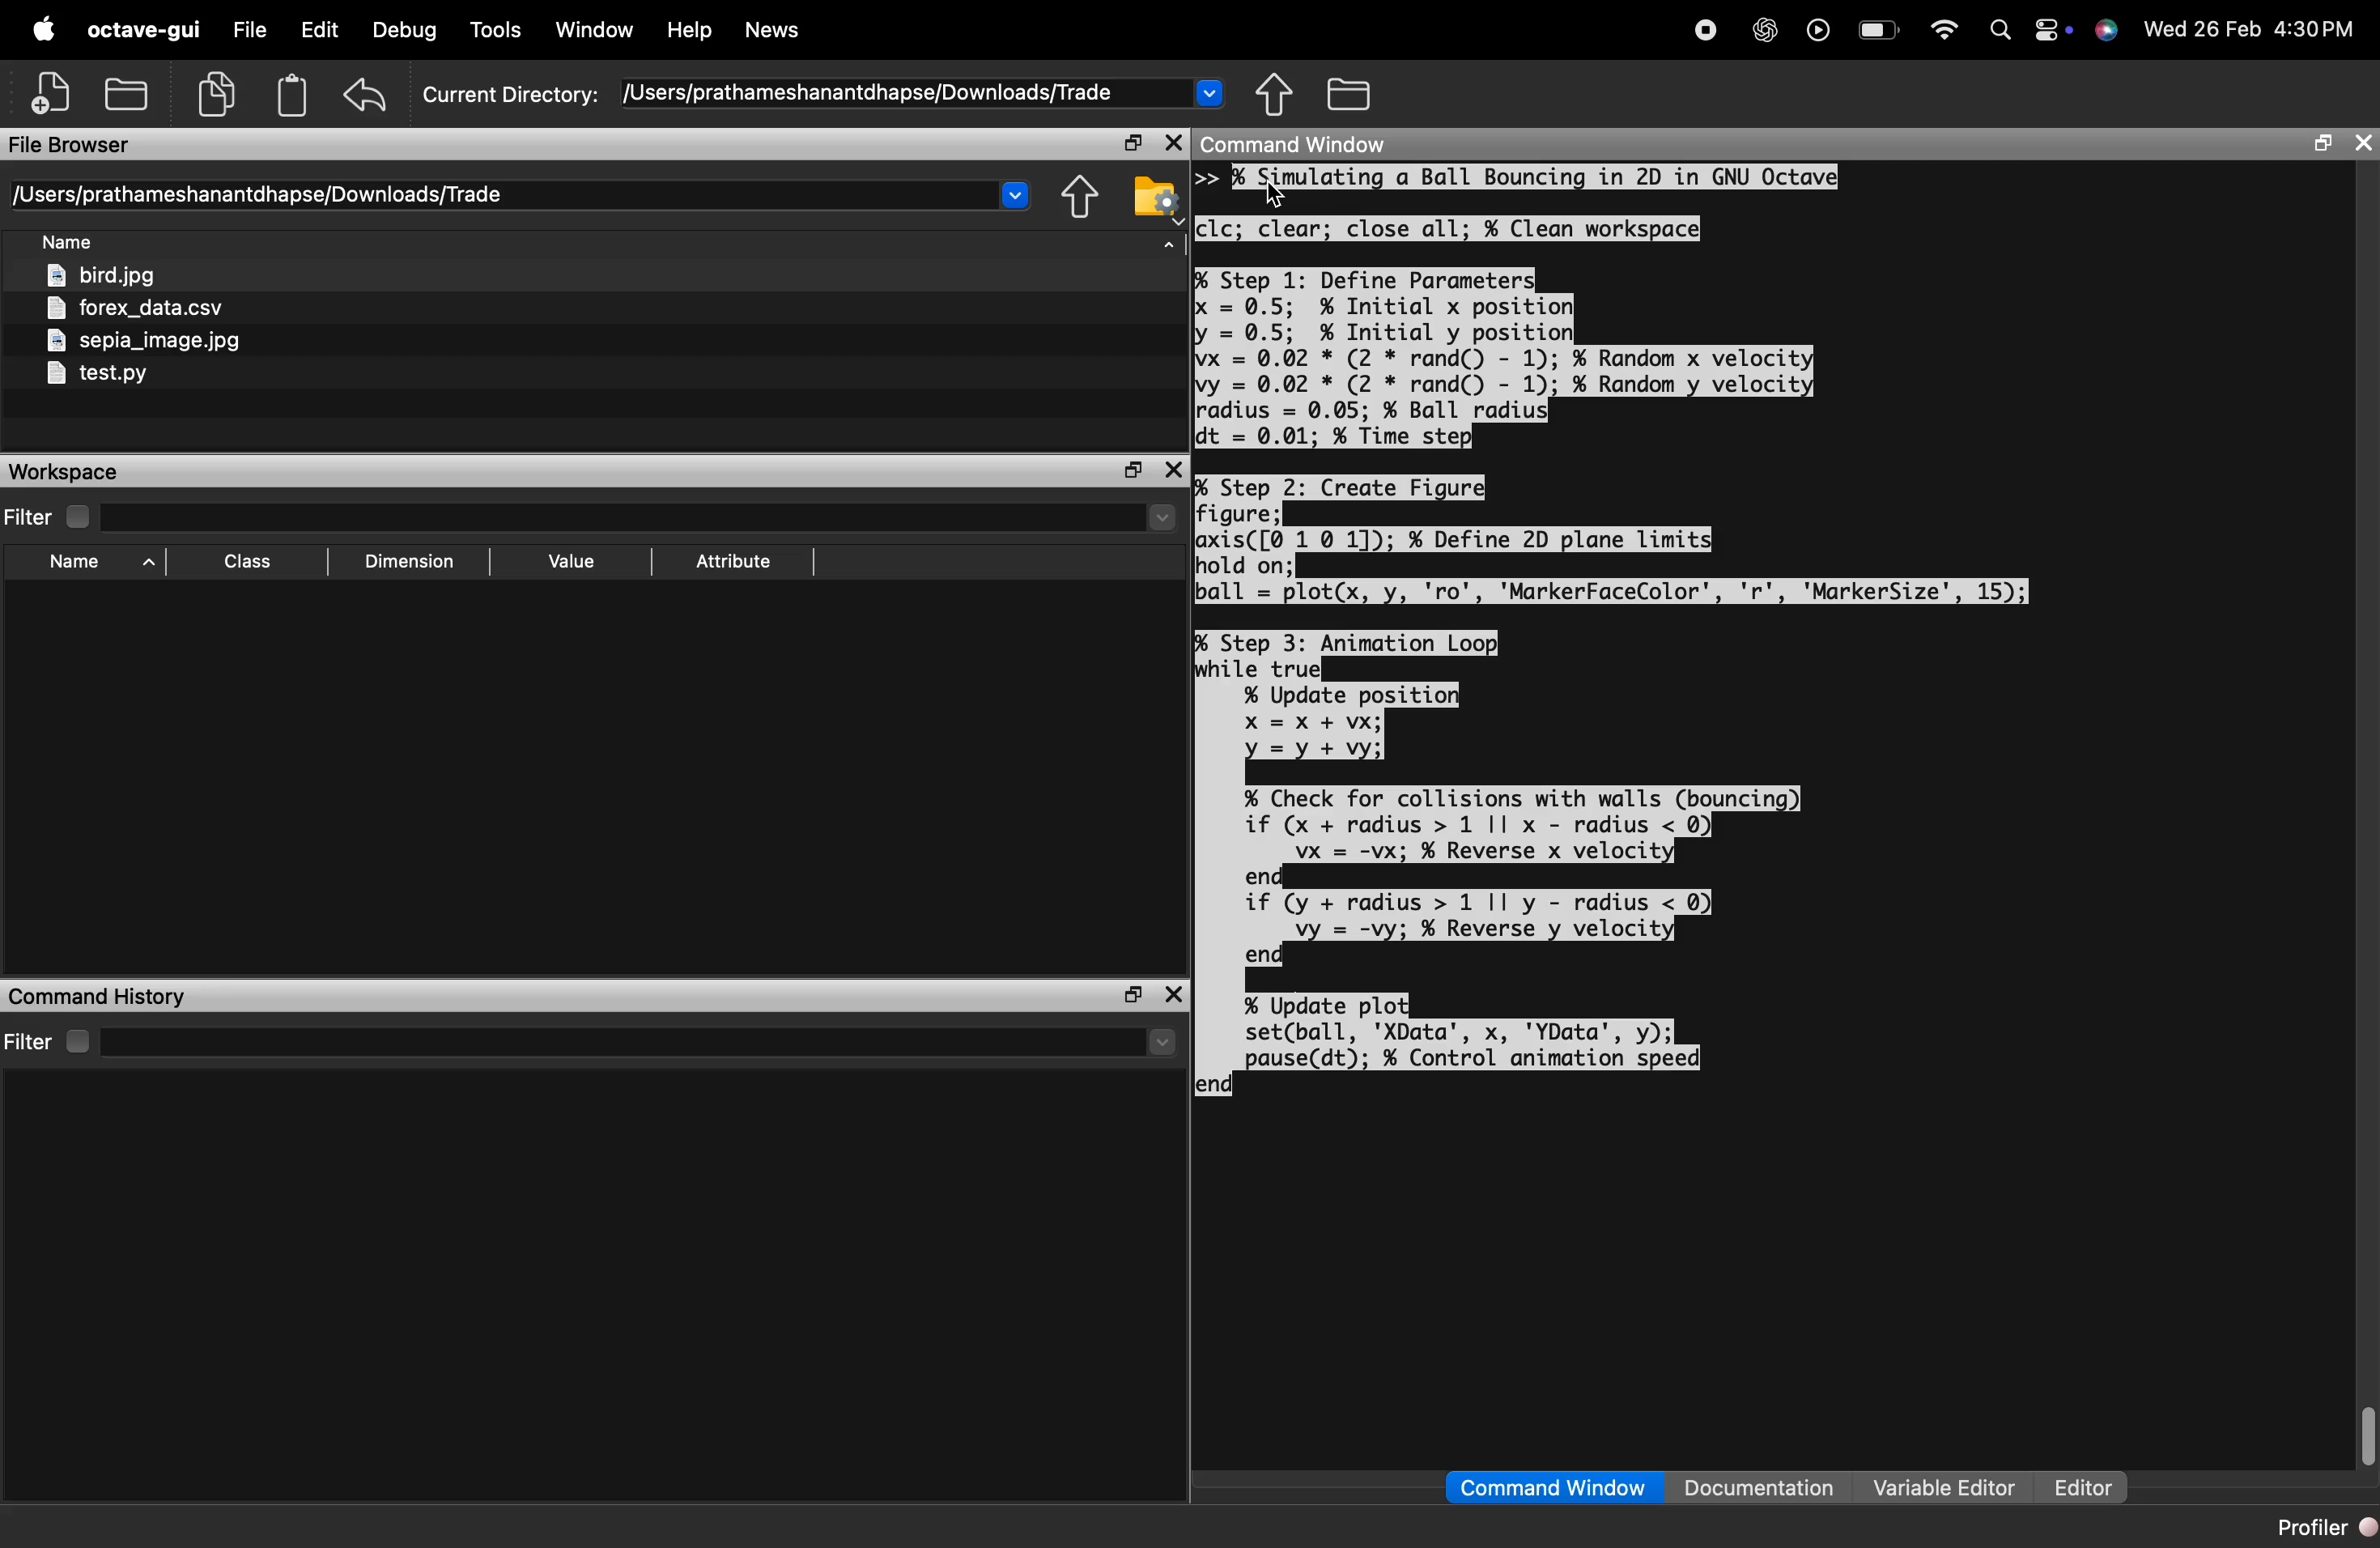 The width and height of the screenshot is (2380, 1548). I want to click on help, so click(692, 31).